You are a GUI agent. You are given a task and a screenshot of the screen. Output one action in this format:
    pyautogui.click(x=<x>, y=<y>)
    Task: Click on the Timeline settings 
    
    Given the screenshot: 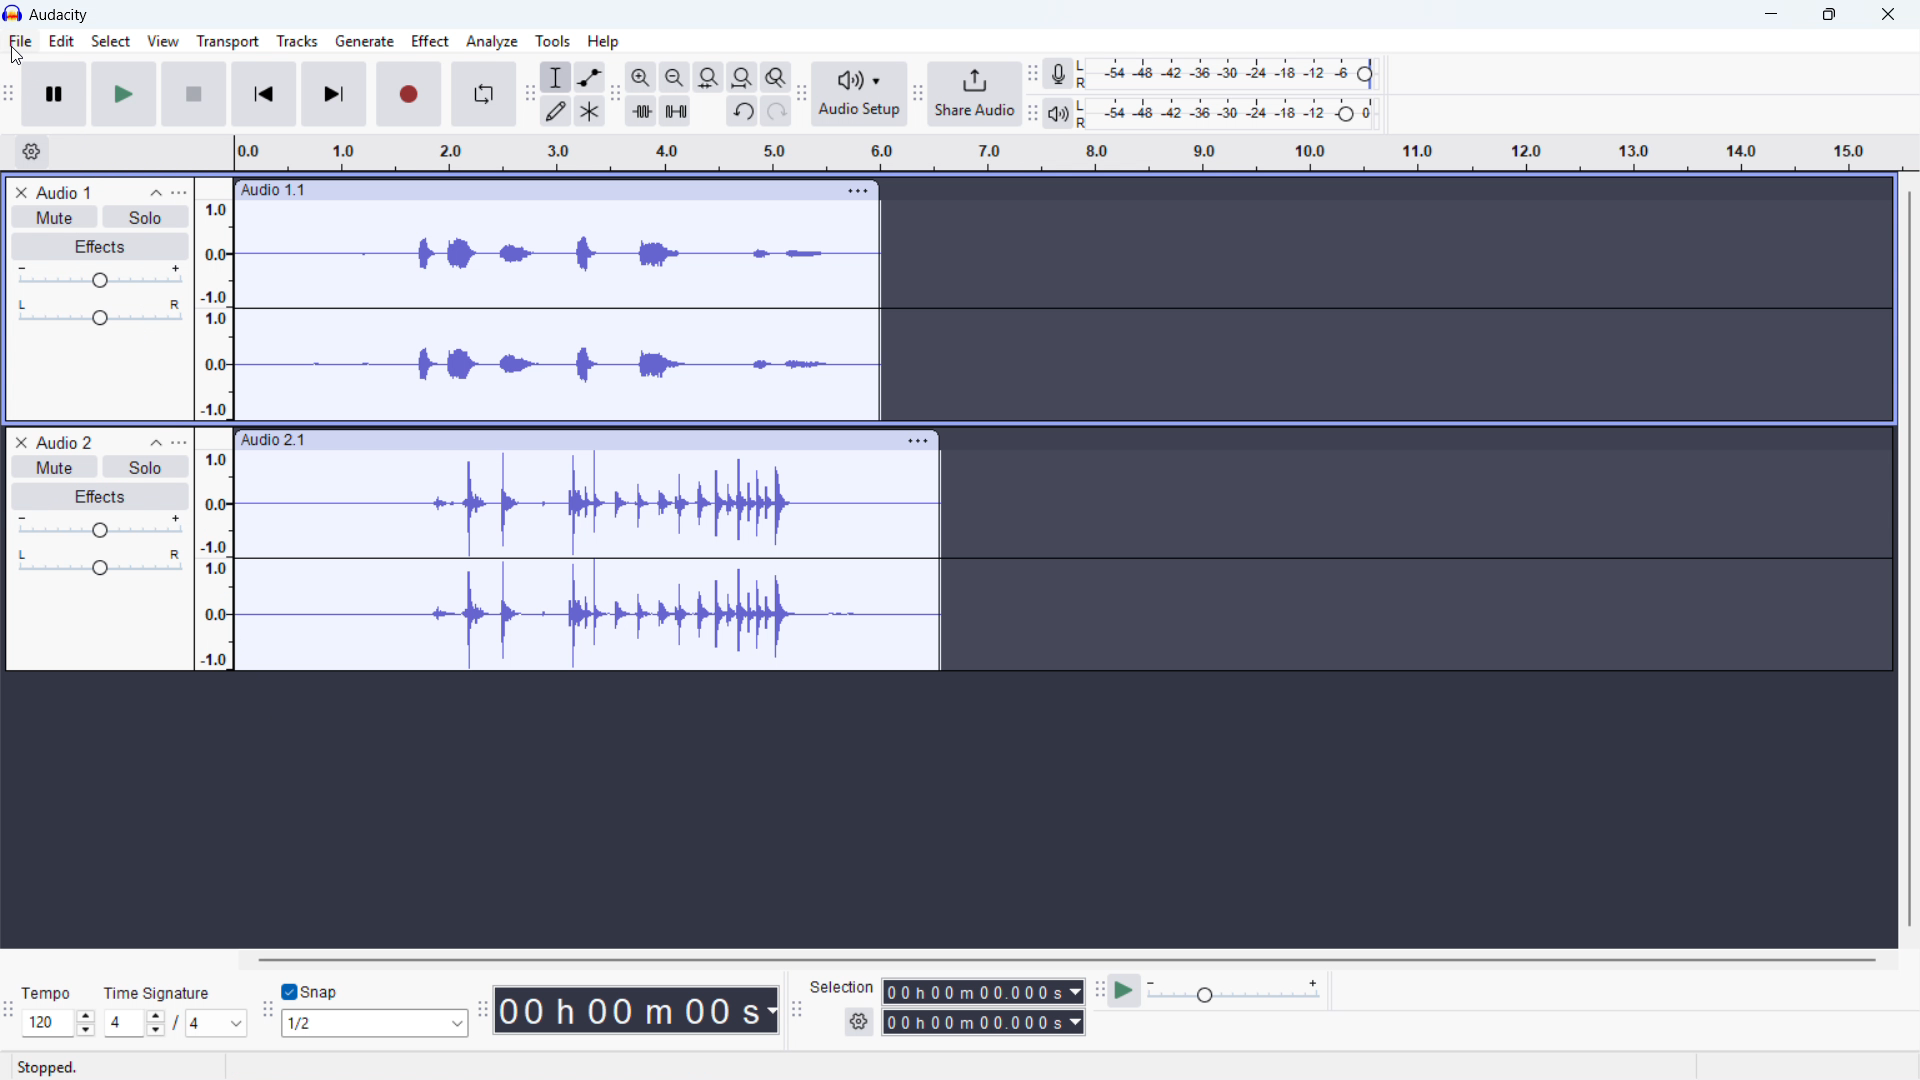 What is the action you would take?
    pyautogui.click(x=32, y=152)
    